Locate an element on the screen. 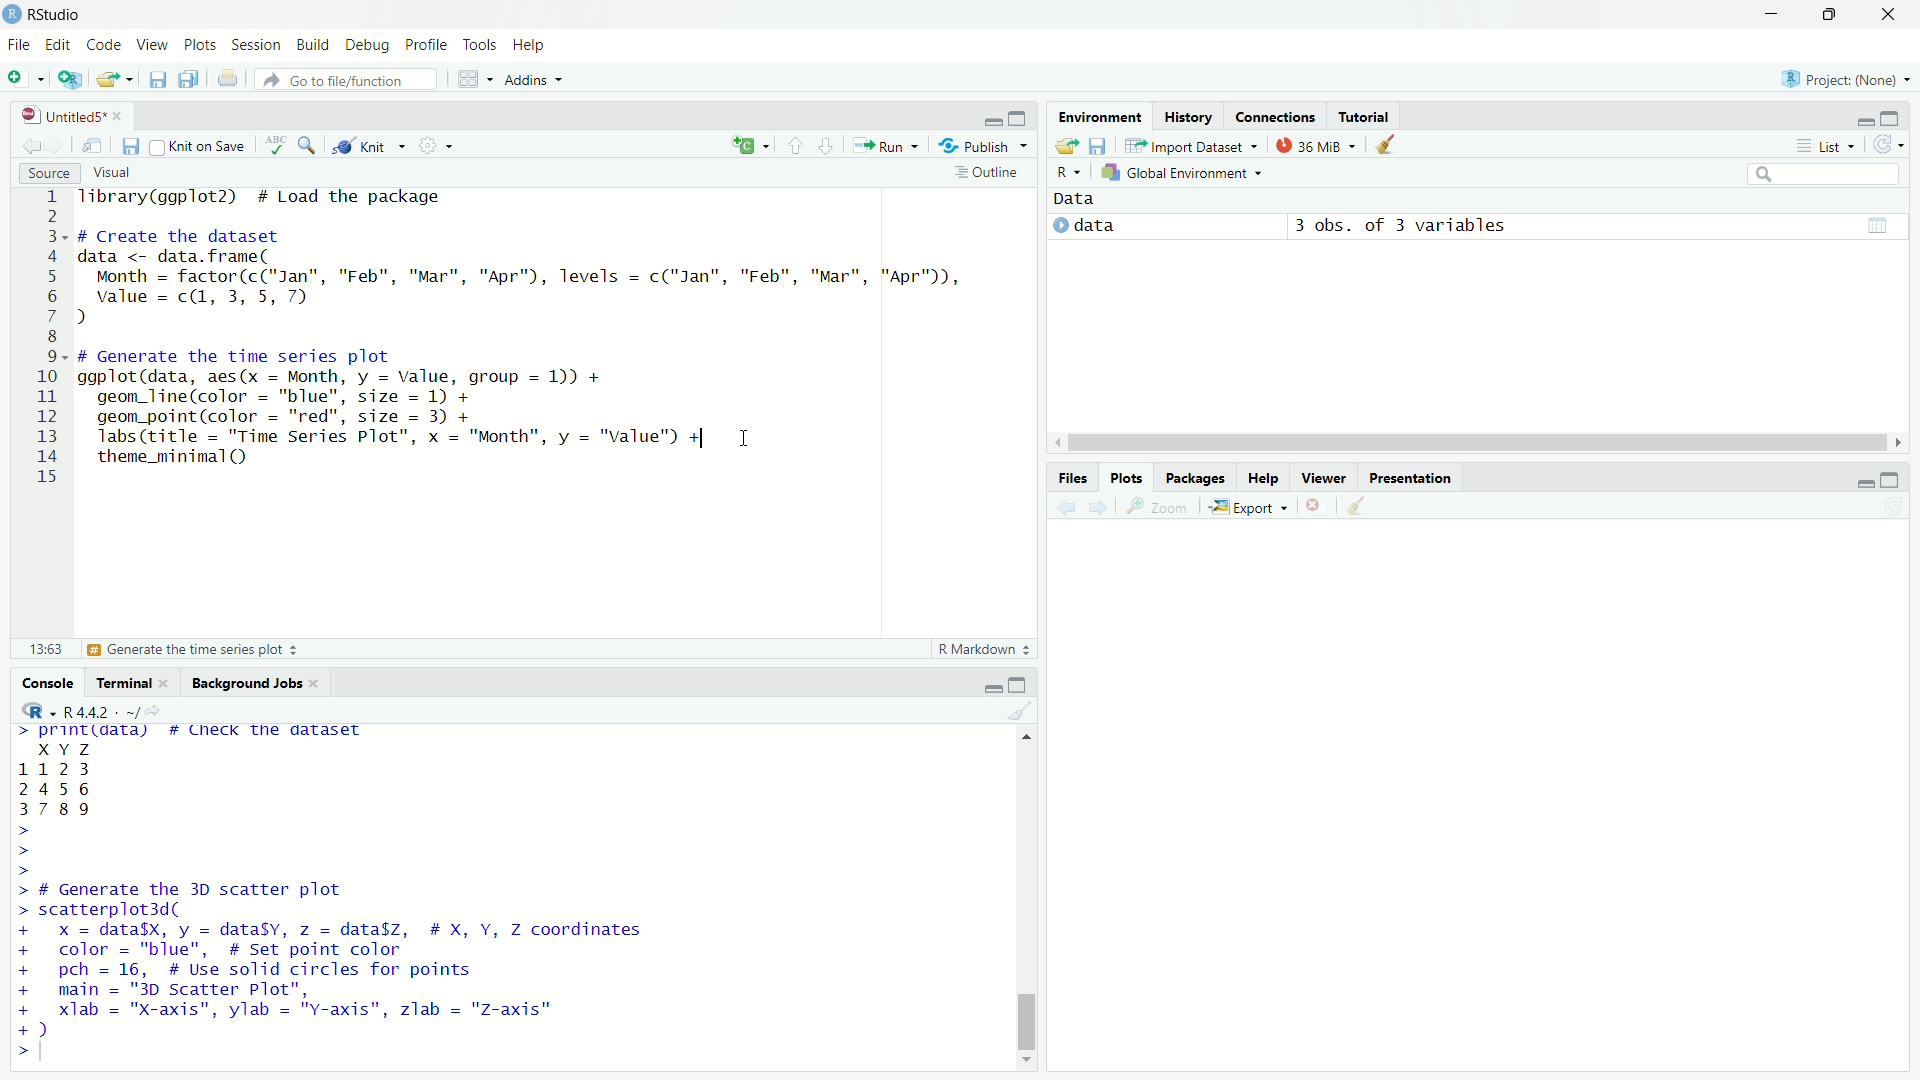  code to create the dataset is located at coordinates (525, 277).